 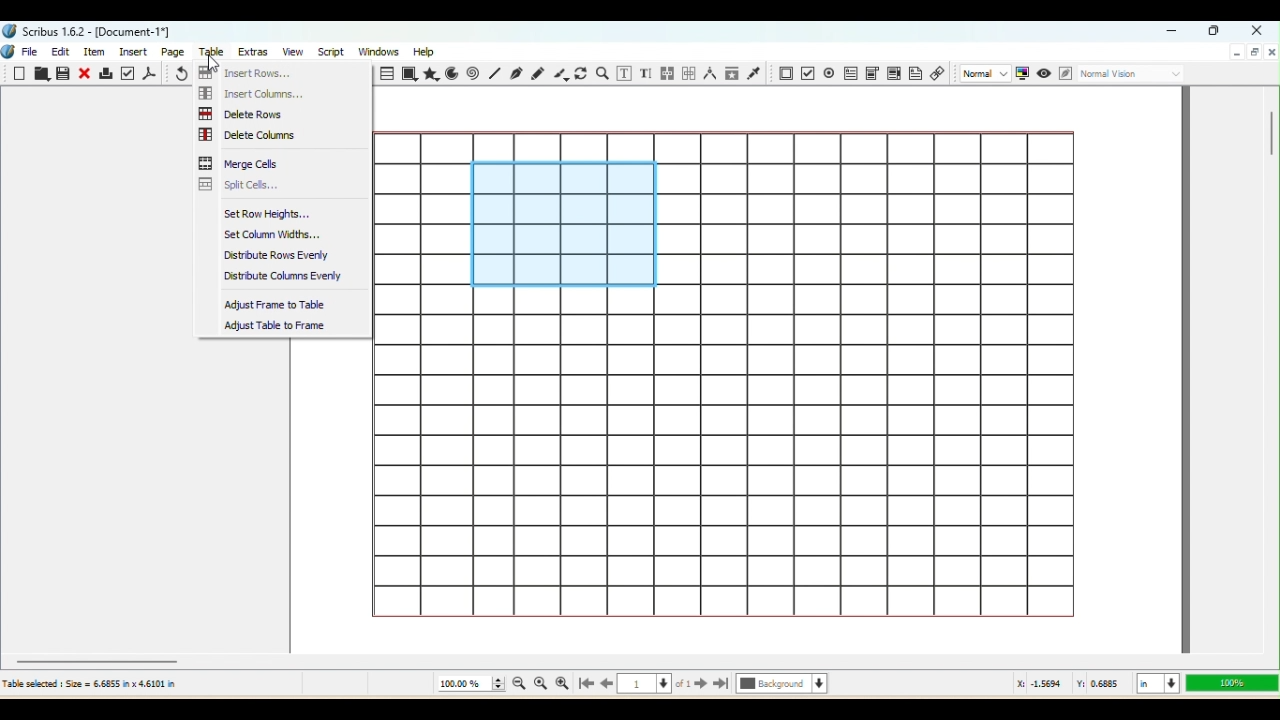 What do you see at coordinates (1175, 32) in the screenshot?
I see `Minimize` at bounding box center [1175, 32].